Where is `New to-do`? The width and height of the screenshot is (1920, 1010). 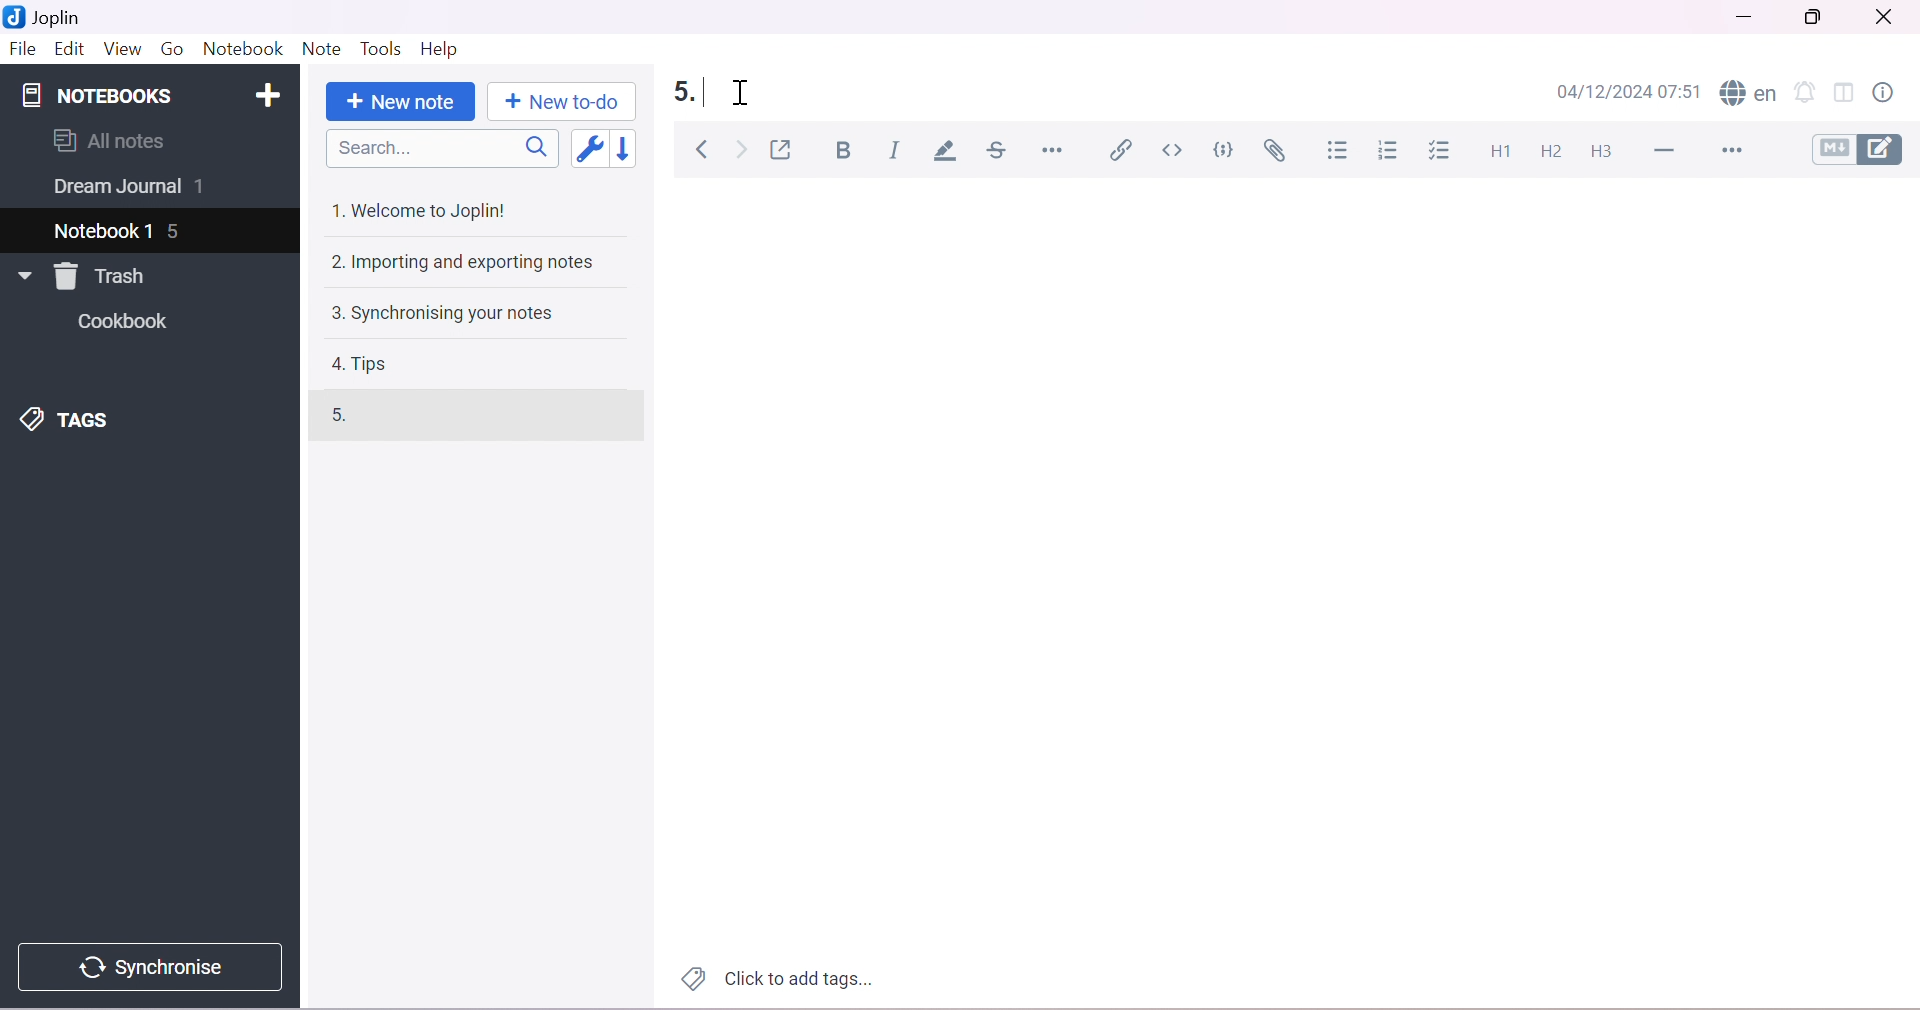
New to-do is located at coordinates (560, 102).